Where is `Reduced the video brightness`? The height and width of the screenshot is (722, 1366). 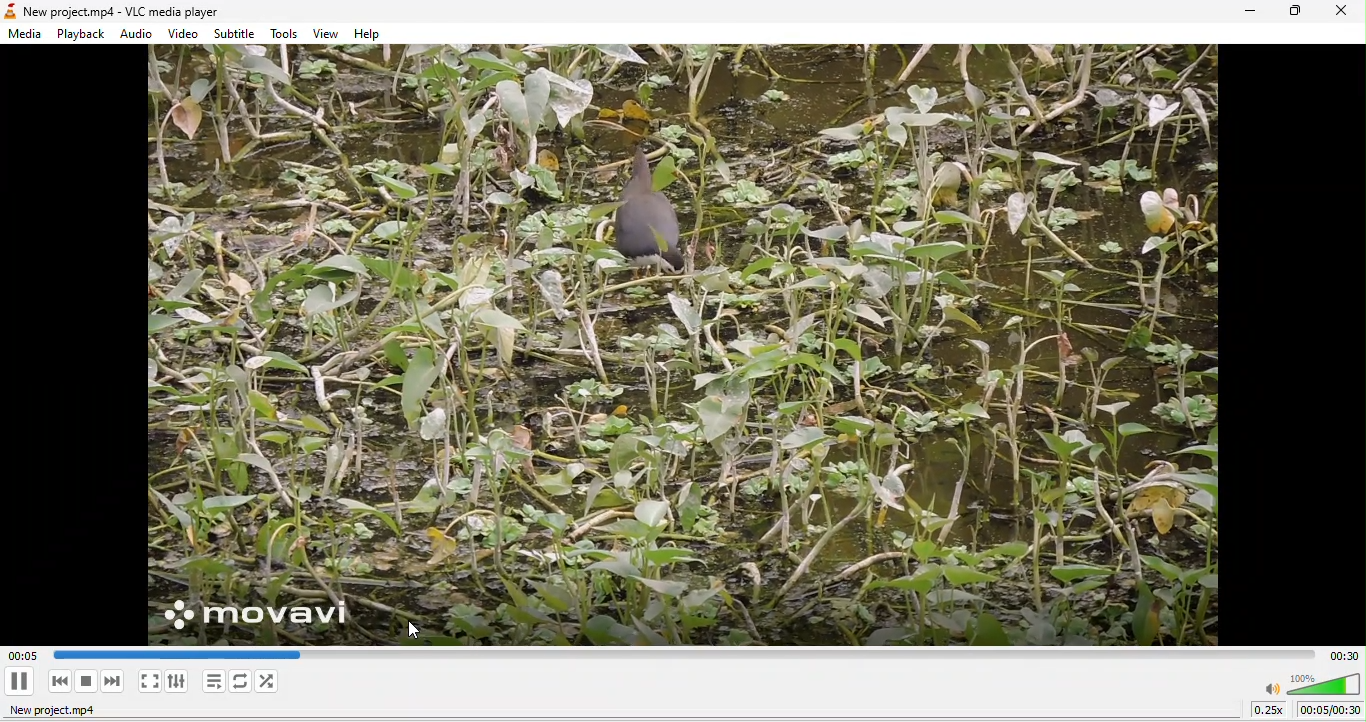
Reduced the video brightness is located at coordinates (683, 344).